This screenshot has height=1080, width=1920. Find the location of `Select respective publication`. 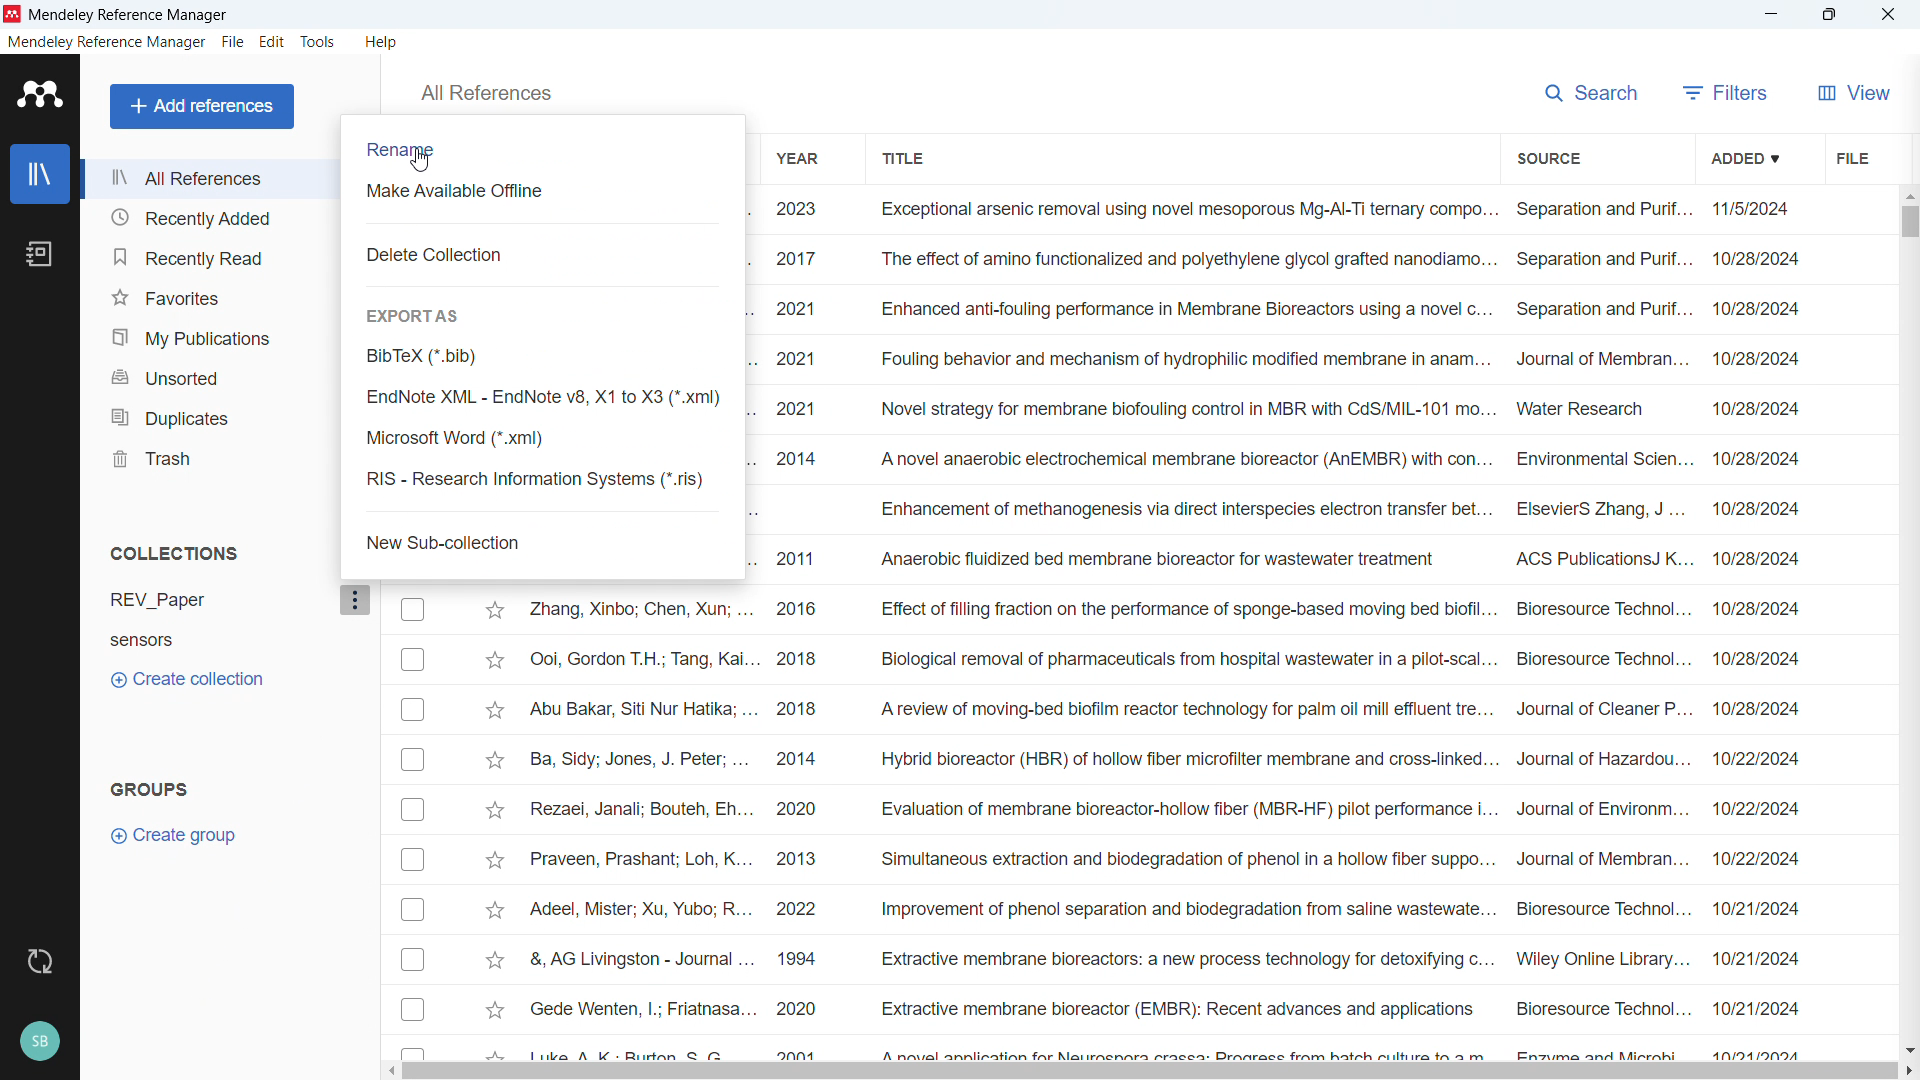

Select respective publication is located at coordinates (412, 709).